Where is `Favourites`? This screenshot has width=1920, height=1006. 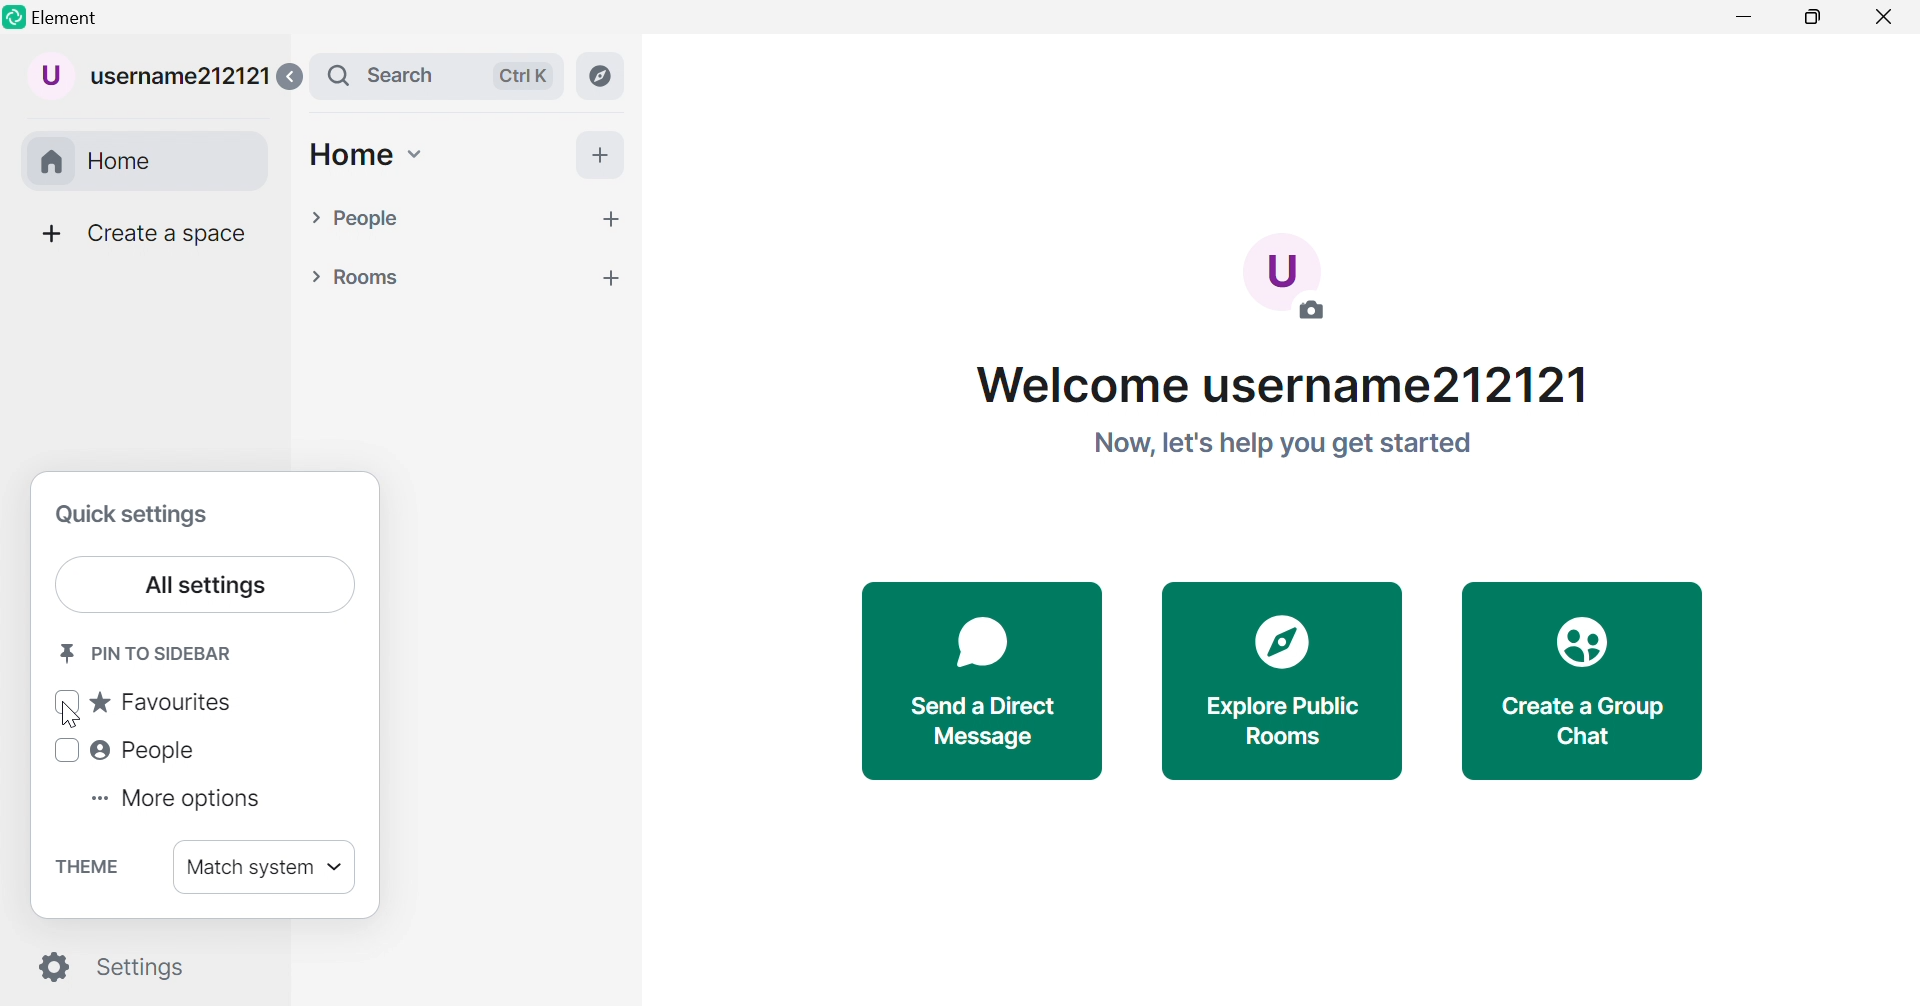
Favourites is located at coordinates (140, 703).